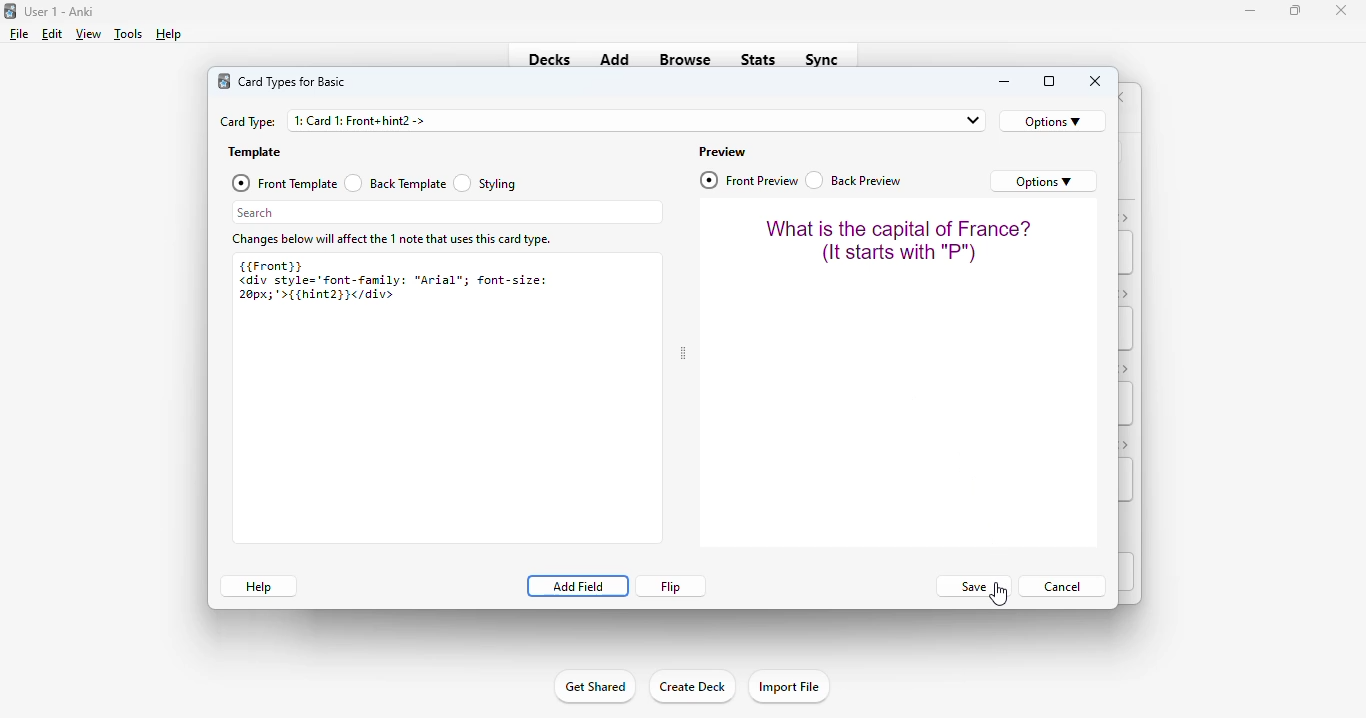 Image resolution: width=1366 pixels, height=718 pixels. Describe the element at coordinates (896, 253) in the screenshot. I see `(It starts with "P")` at that location.